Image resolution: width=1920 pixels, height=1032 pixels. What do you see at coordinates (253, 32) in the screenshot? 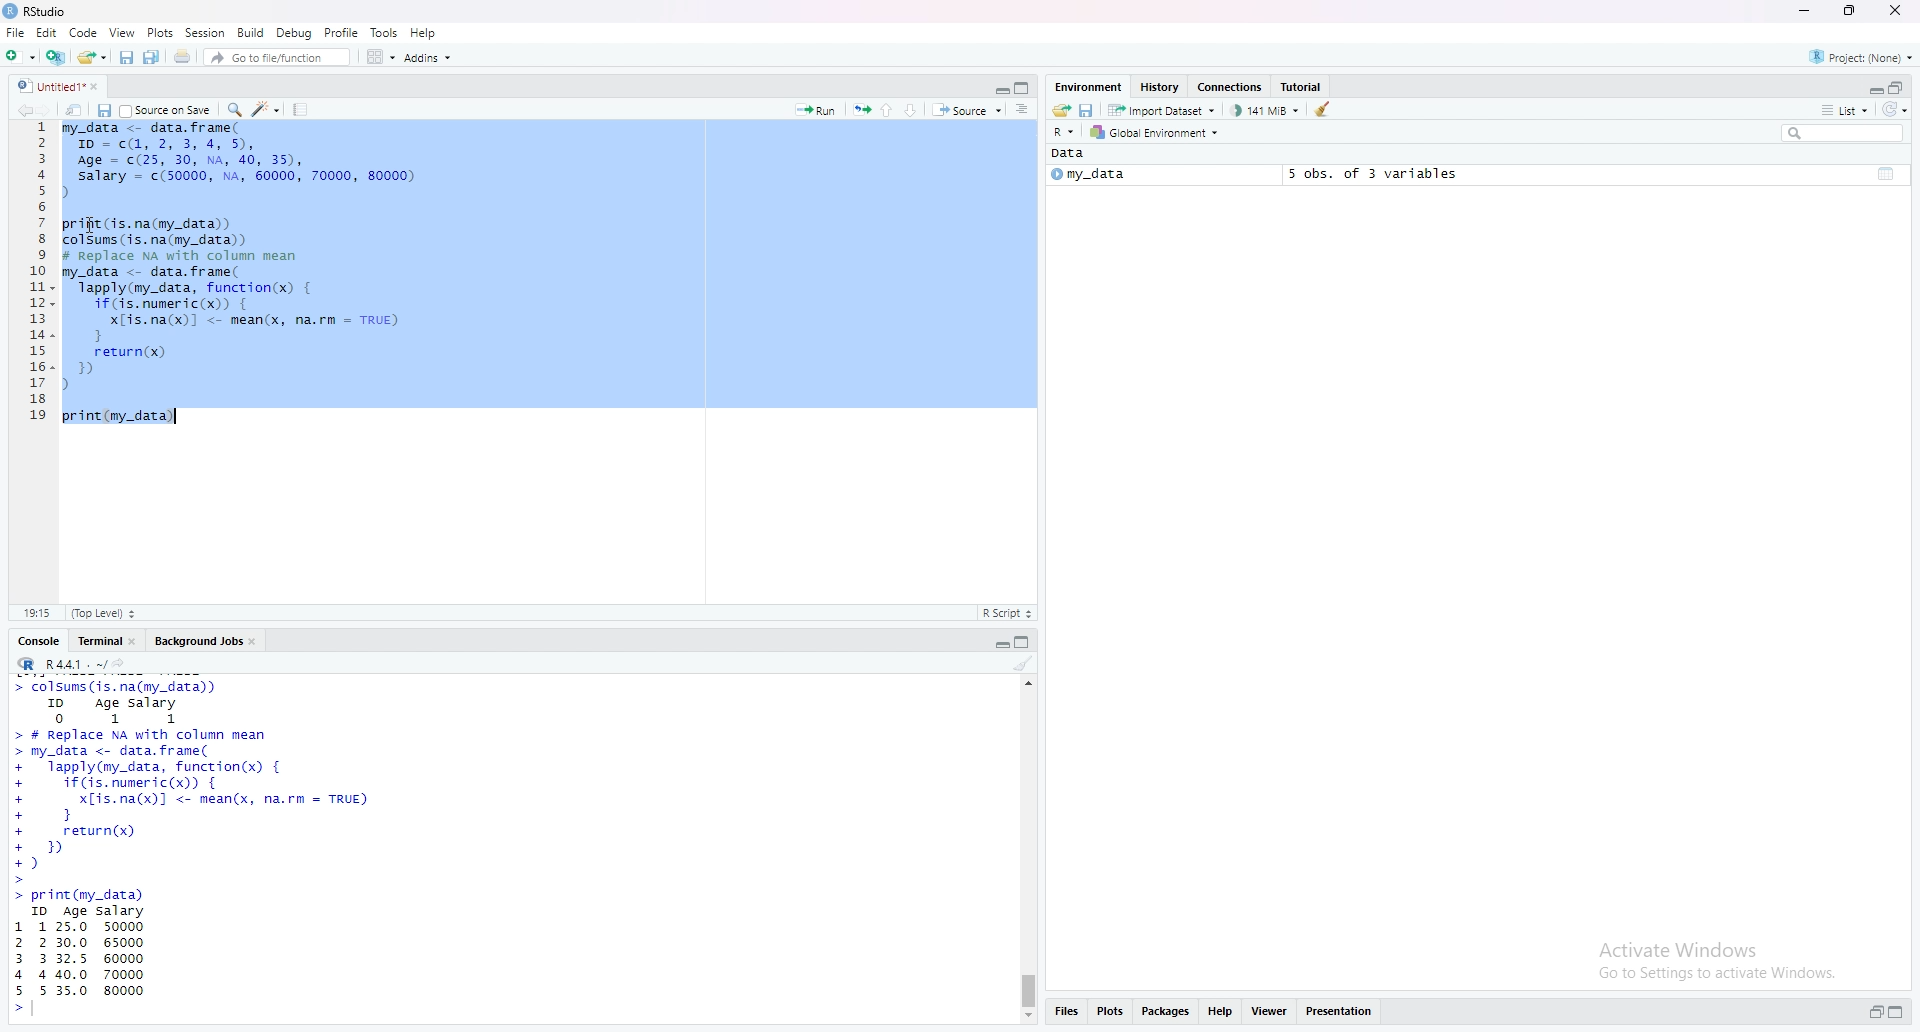
I see `Build` at bounding box center [253, 32].